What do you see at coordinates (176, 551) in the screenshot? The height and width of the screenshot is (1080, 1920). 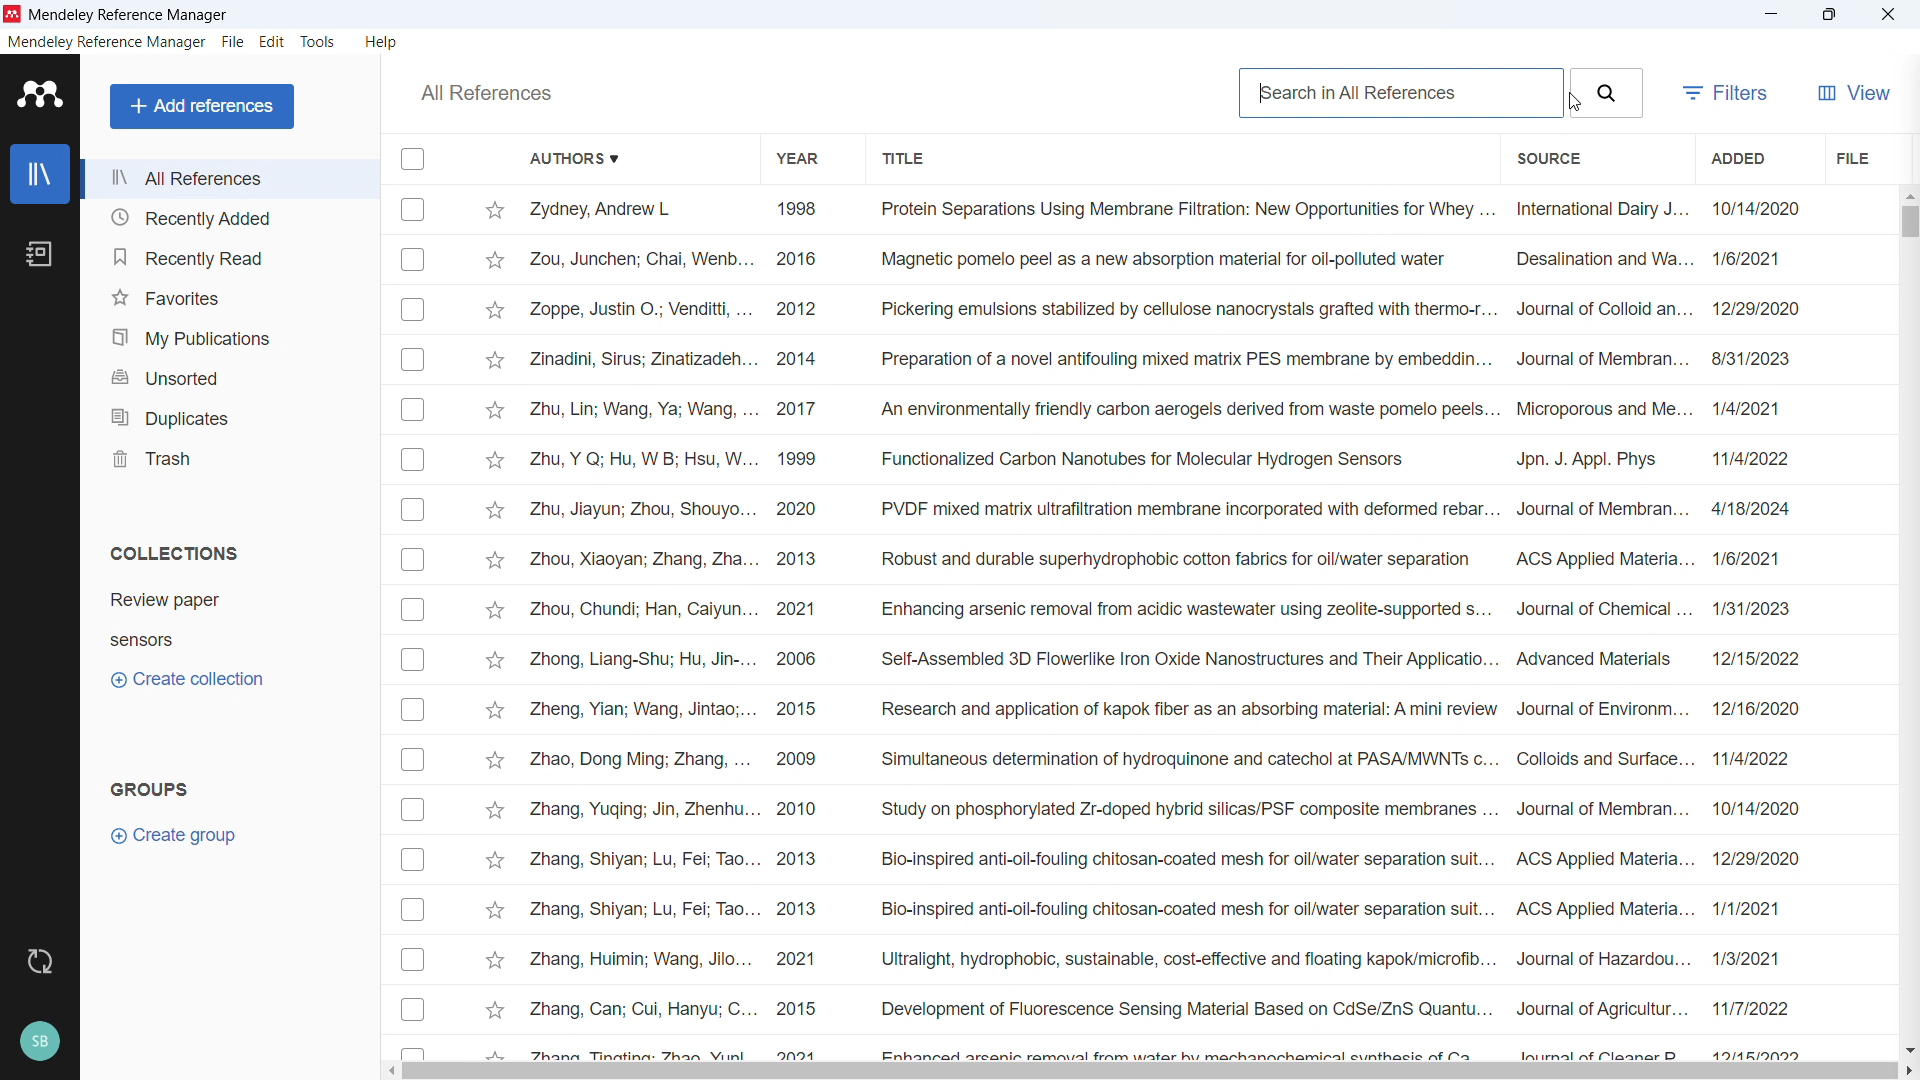 I see `Collections ` at bounding box center [176, 551].